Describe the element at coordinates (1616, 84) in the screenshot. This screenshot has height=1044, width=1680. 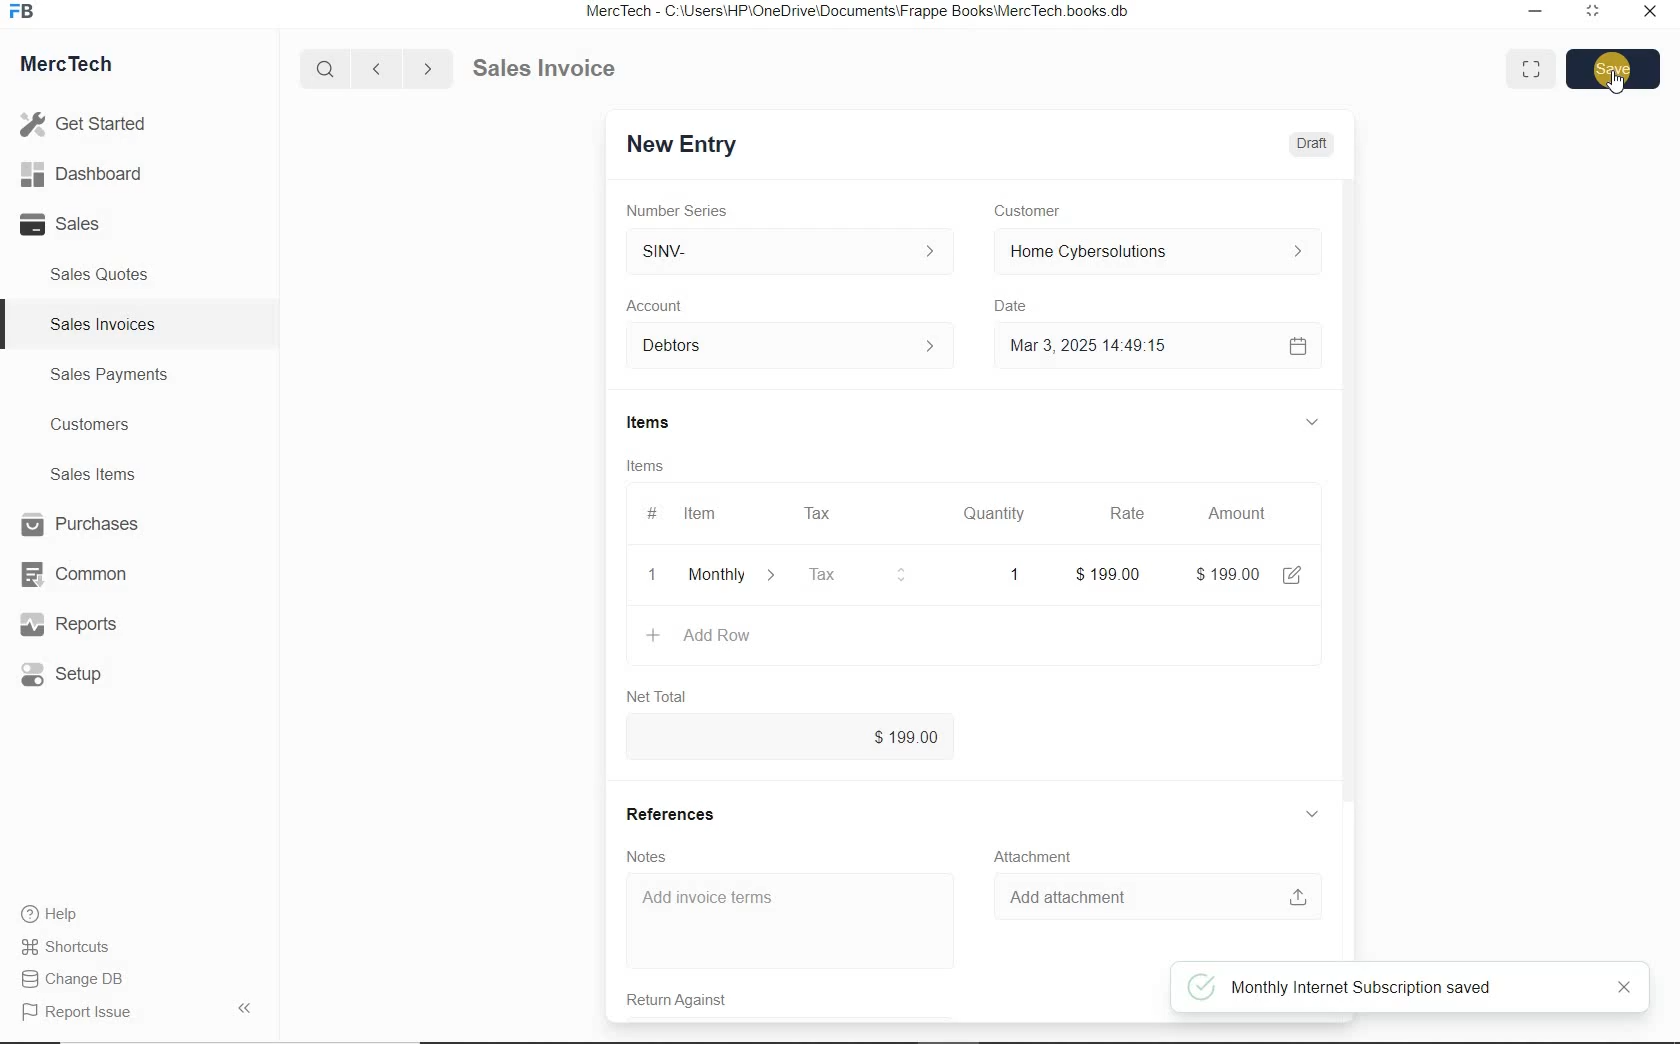
I see `cursor` at that location.